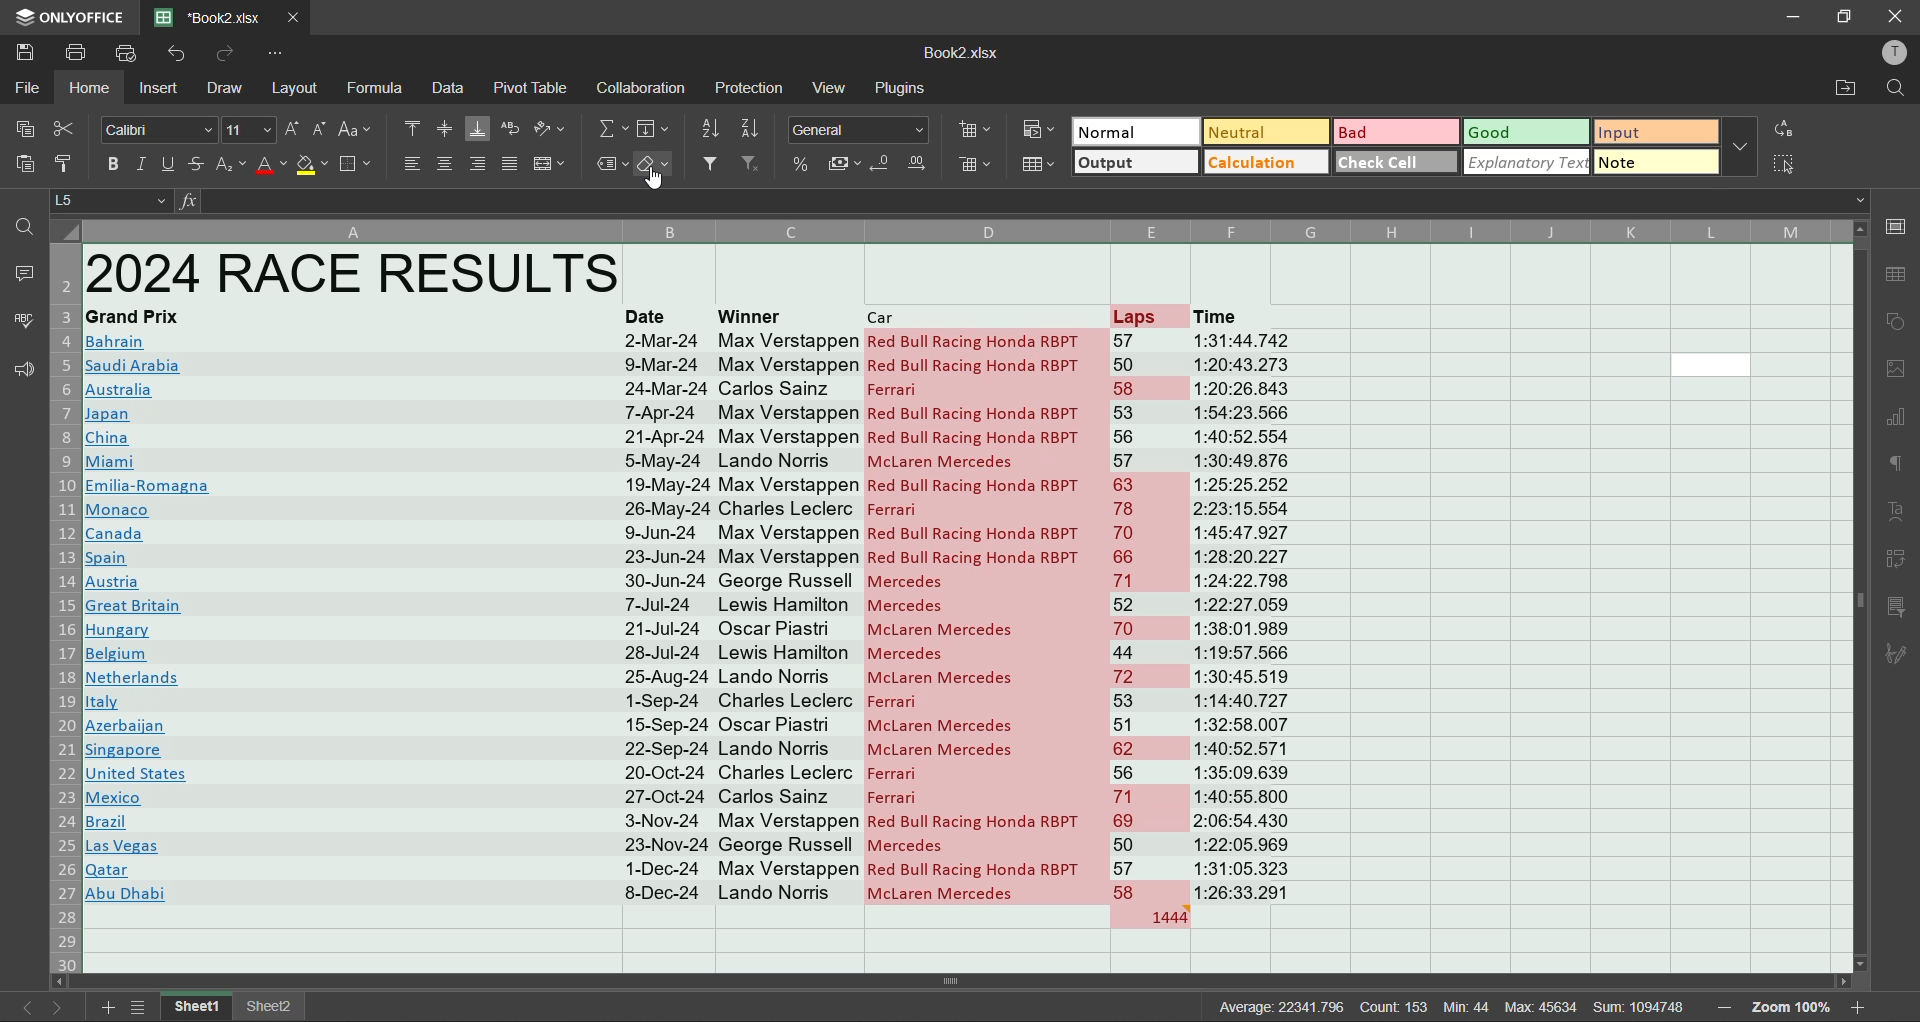 This screenshot has width=1920, height=1022. Describe the element at coordinates (61, 1007) in the screenshot. I see `next` at that location.